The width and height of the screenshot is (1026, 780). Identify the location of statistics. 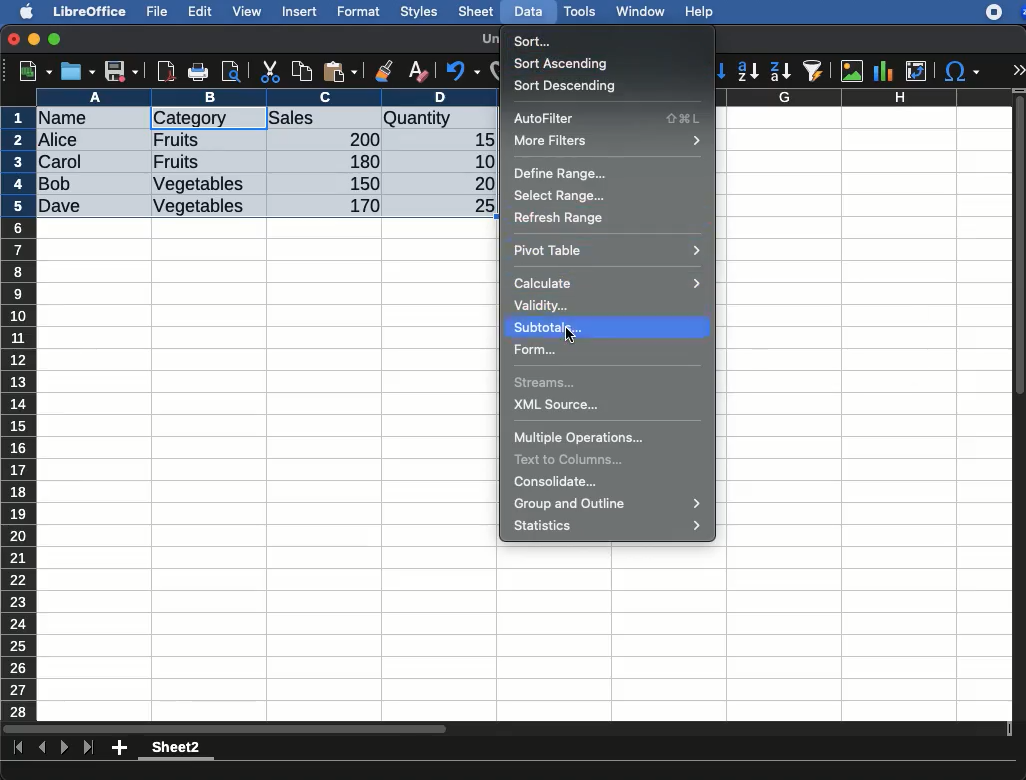
(611, 527).